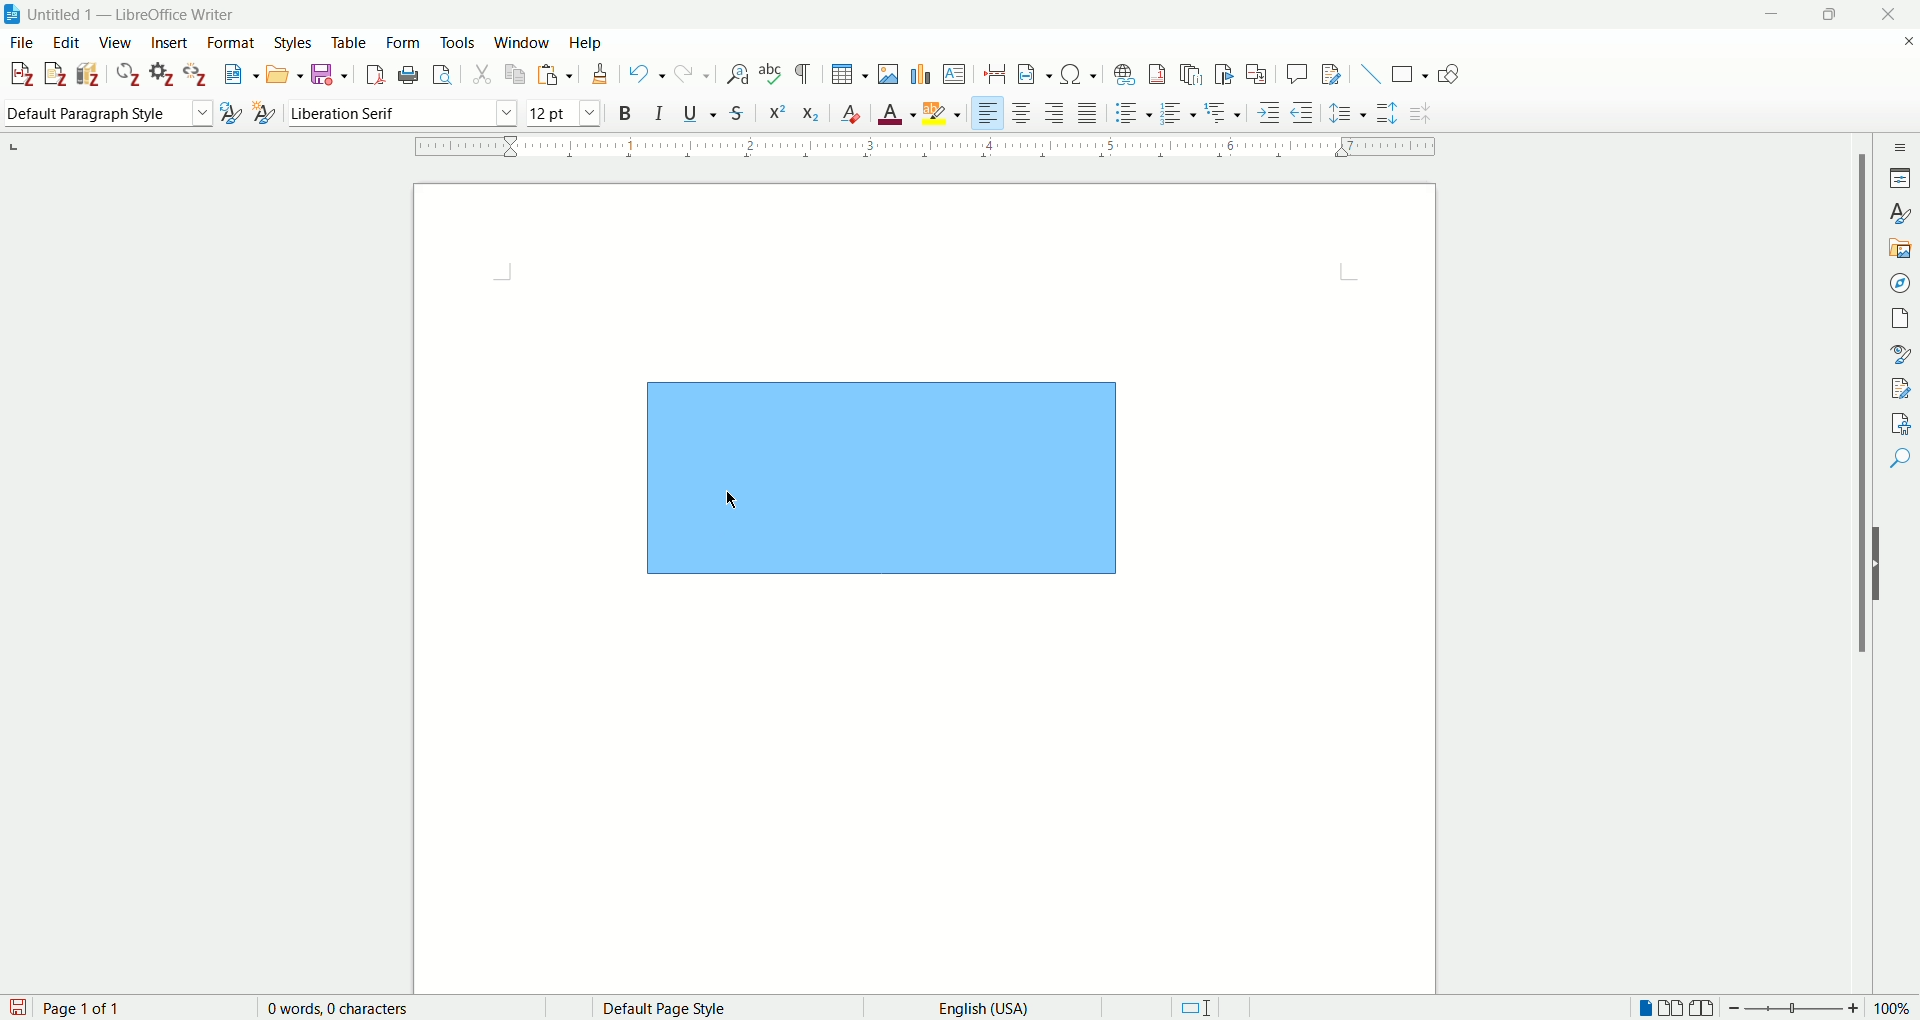 The height and width of the screenshot is (1020, 1920). What do you see at coordinates (781, 114) in the screenshot?
I see `superscript` at bounding box center [781, 114].